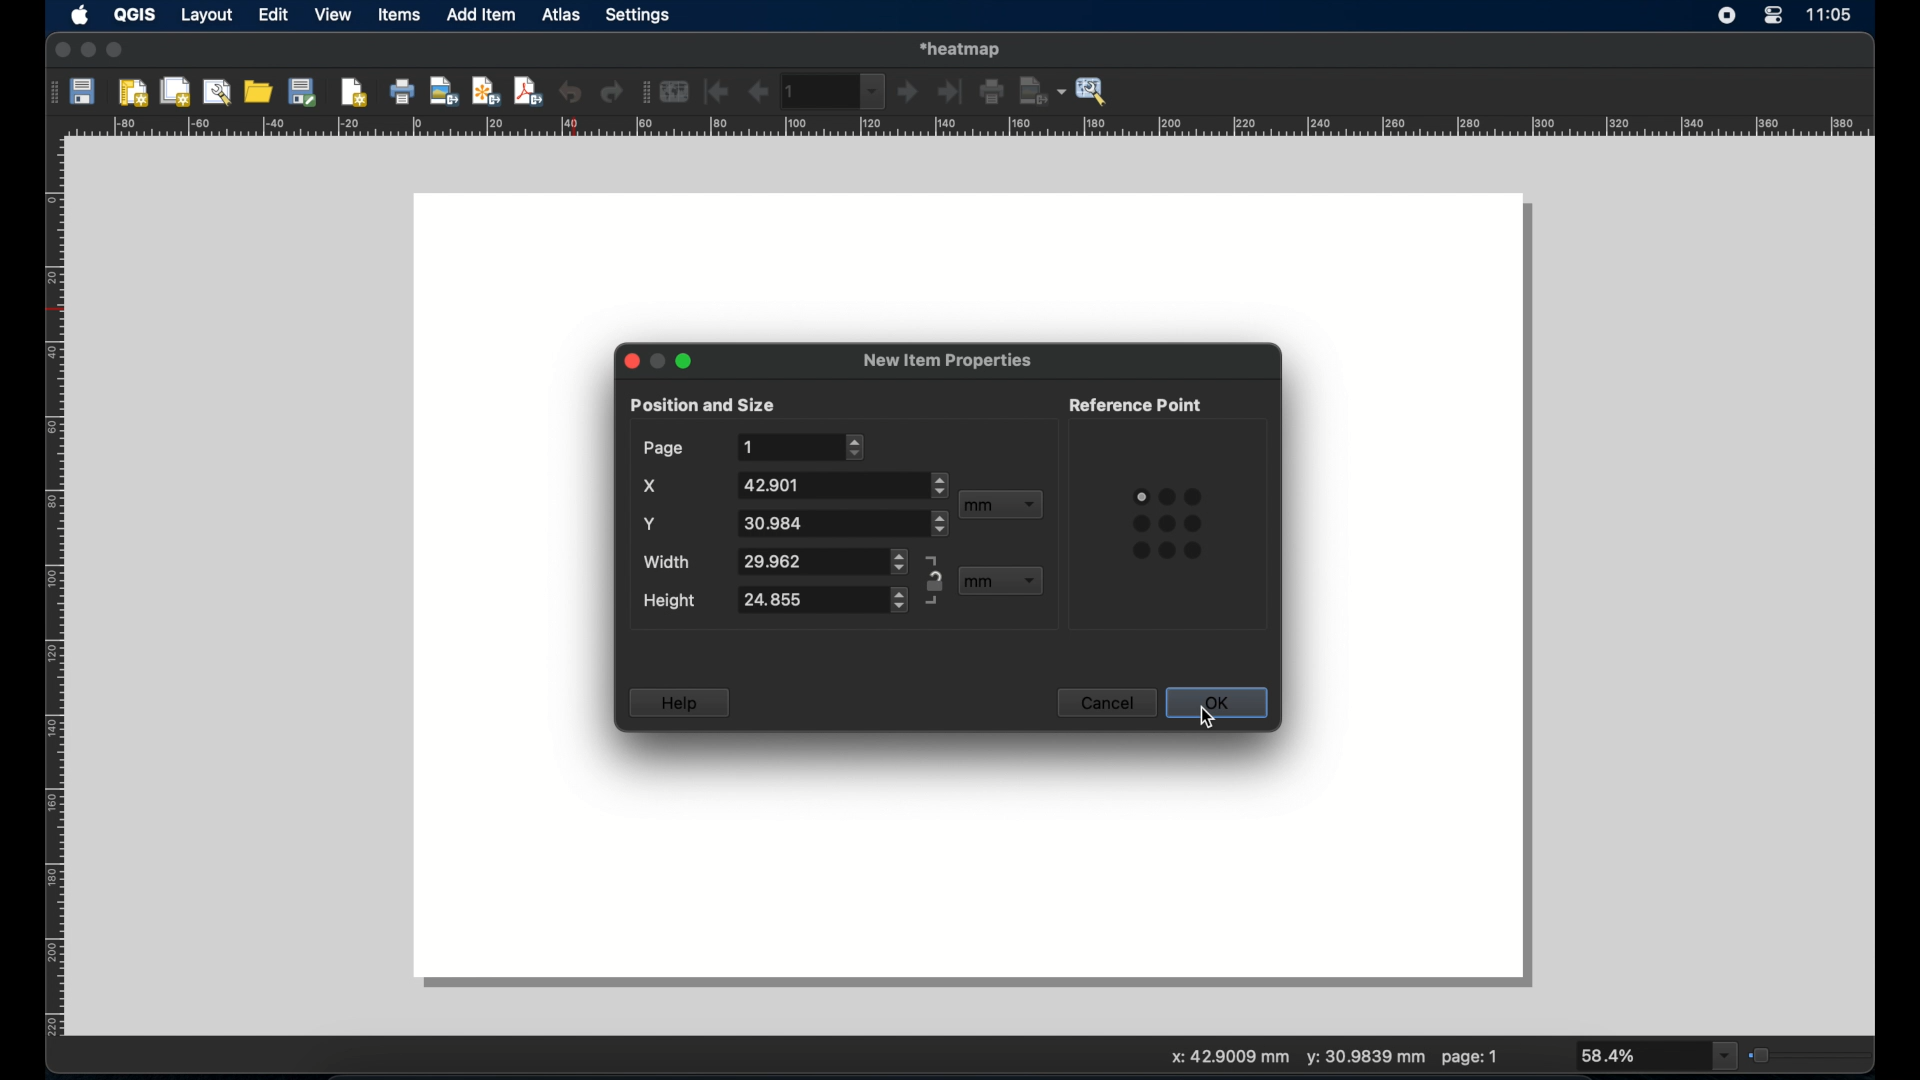 Image resolution: width=1920 pixels, height=1080 pixels. I want to click on ok, so click(1218, 703).